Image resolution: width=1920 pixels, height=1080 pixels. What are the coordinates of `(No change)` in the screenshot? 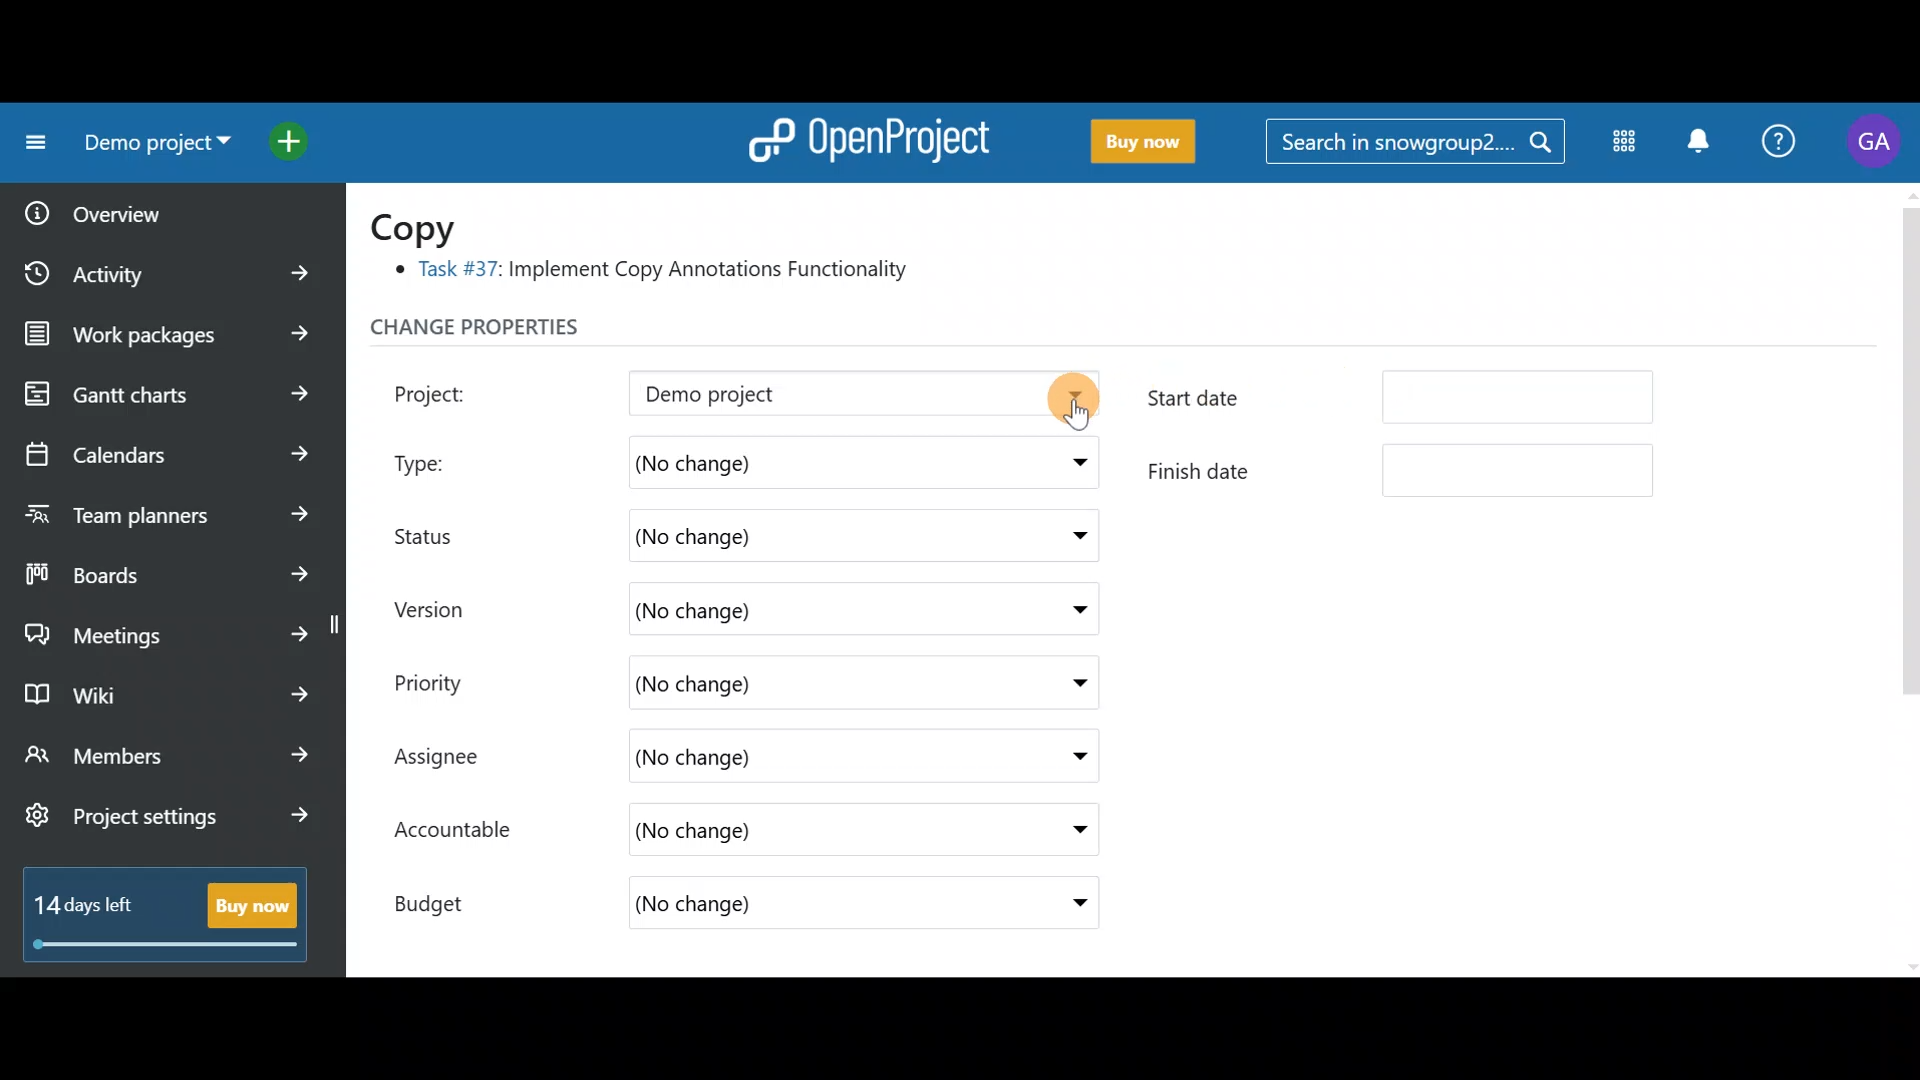 It's located at (770, 537).